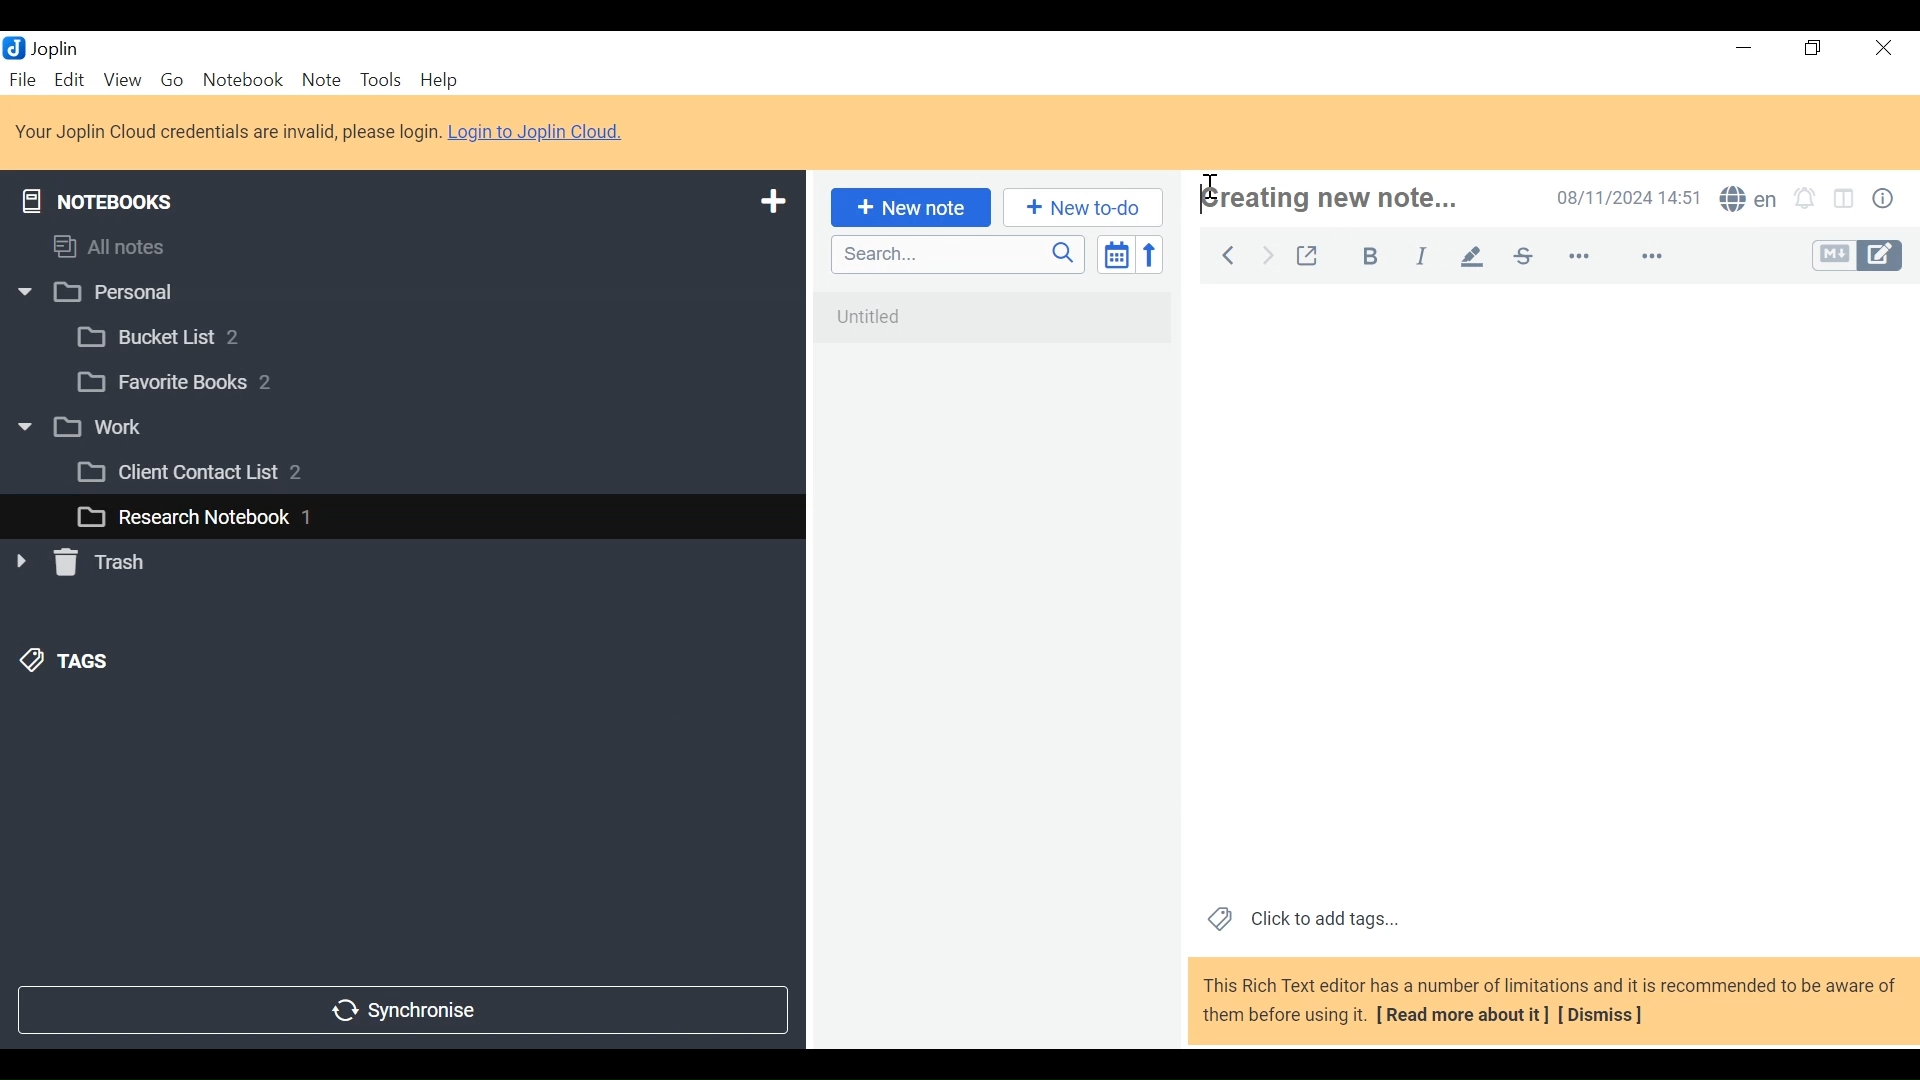  Describe the element at coordinates (771, 202) in the screenshot. I see `Add New Notebook` at that location.